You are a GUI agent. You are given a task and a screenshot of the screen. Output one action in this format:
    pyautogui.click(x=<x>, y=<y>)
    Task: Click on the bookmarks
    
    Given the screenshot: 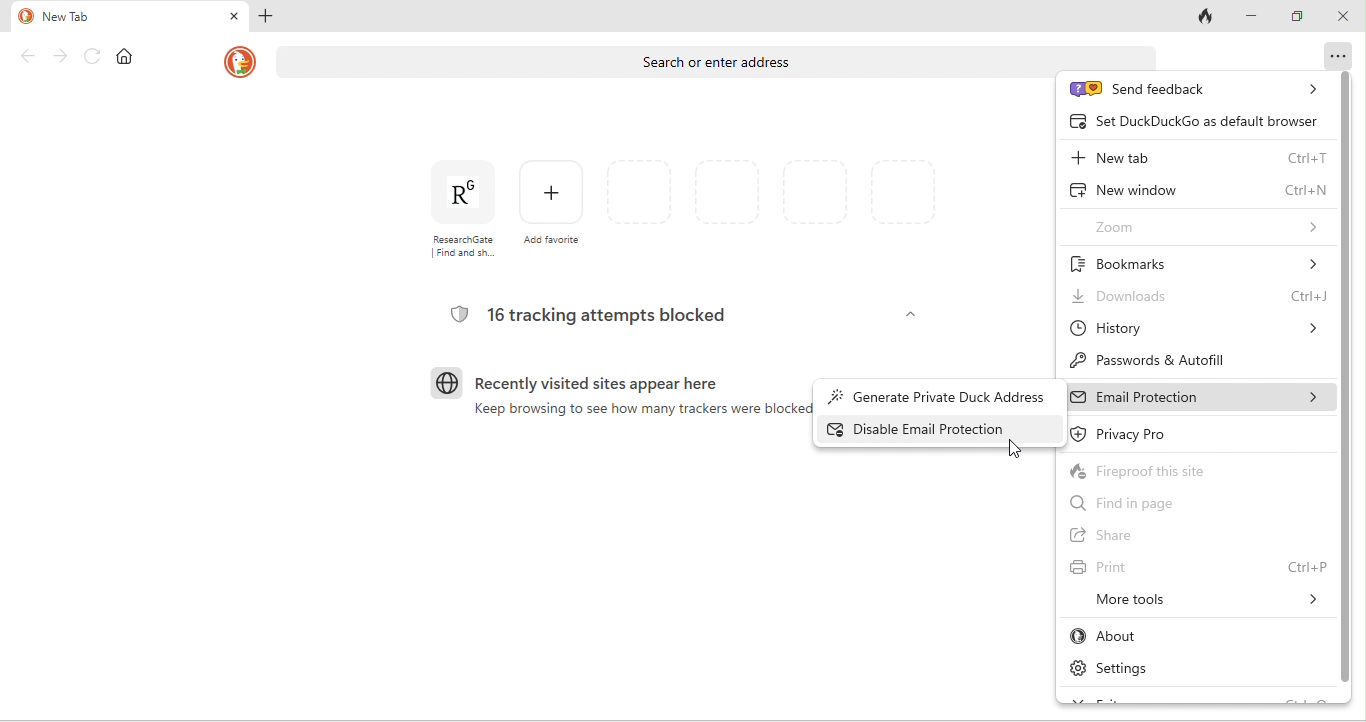 What is the action you would take?
    pyautogui.click(x=1198, y=263)
    